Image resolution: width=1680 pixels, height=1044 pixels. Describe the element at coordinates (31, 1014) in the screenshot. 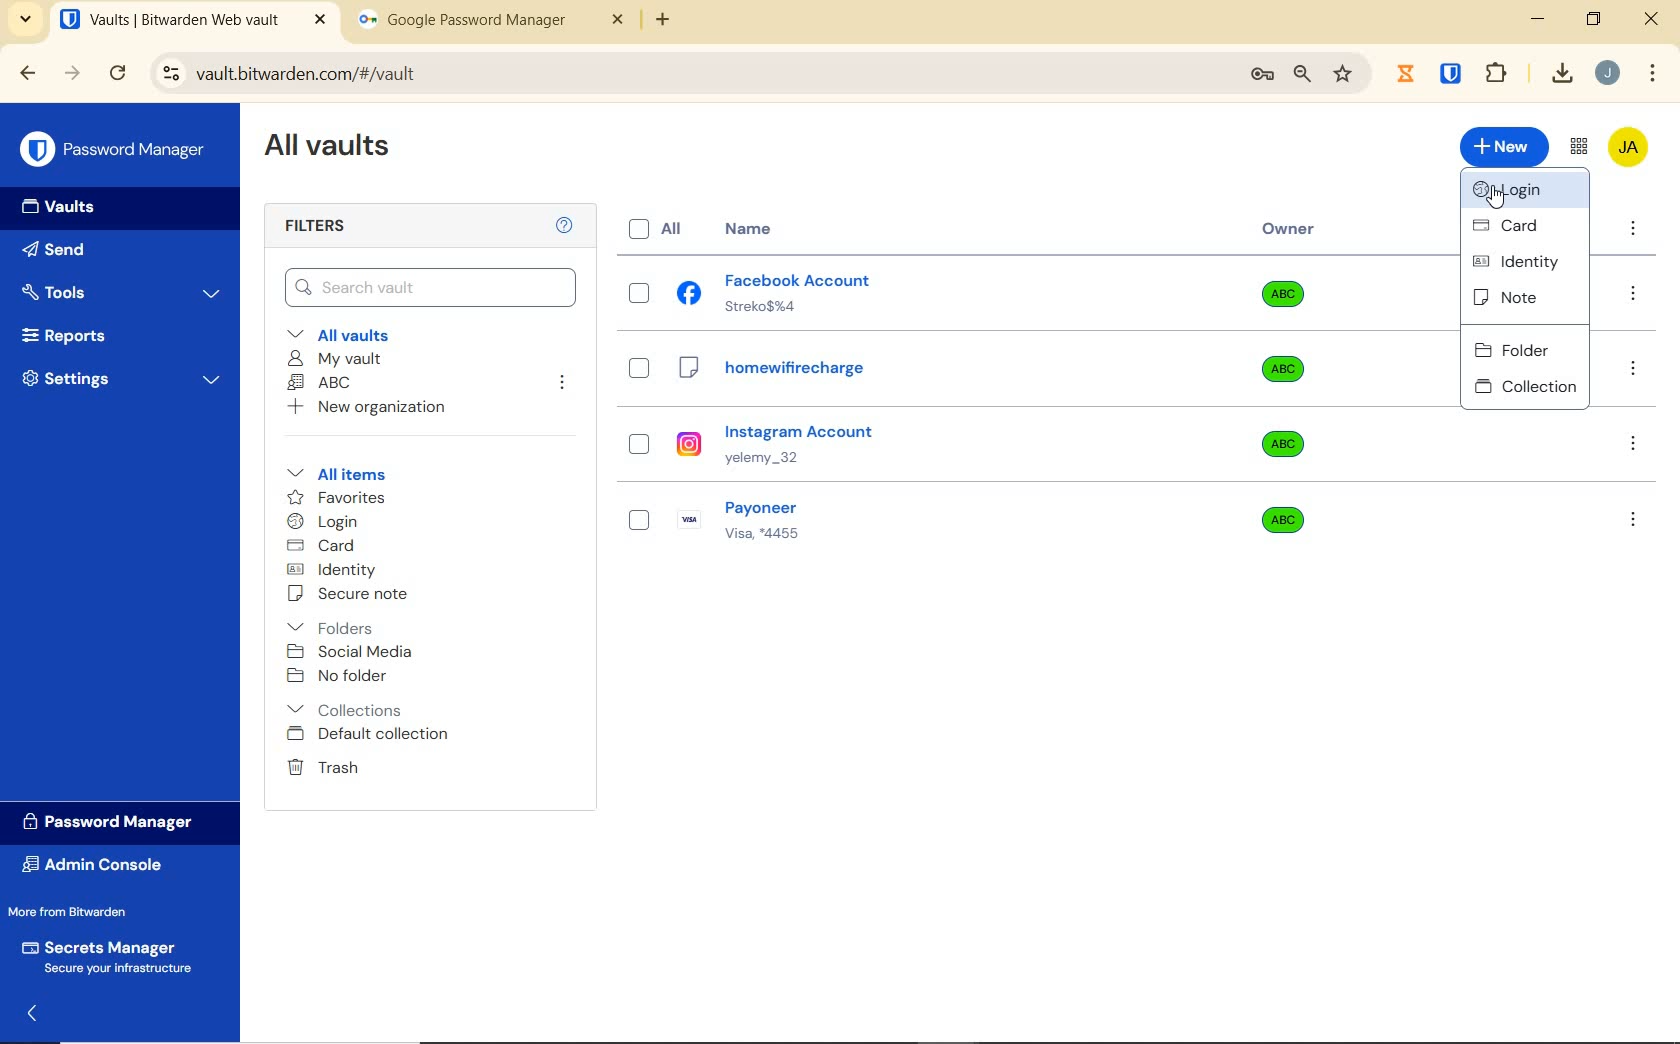

I see `expand/collapse` at that location.